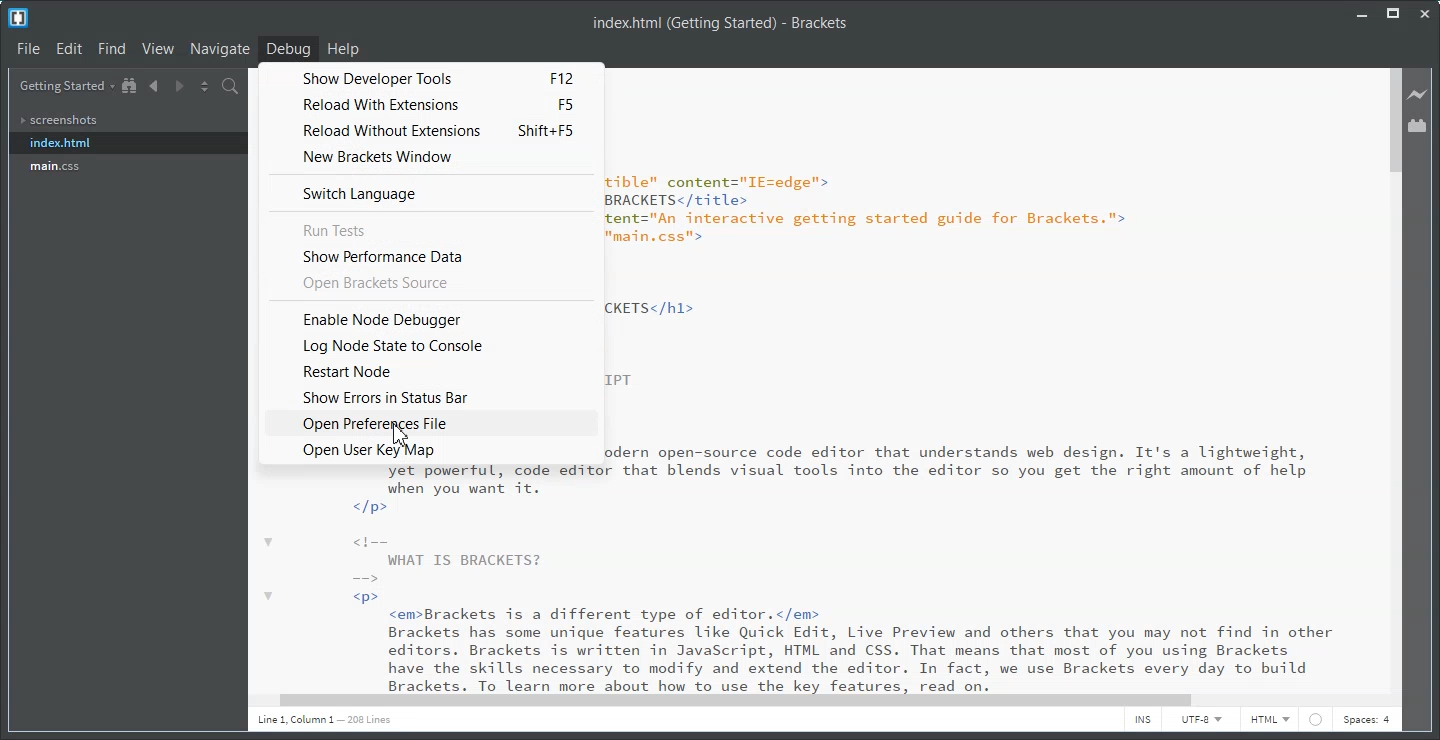 Image resolution: width=1440 pixels, height=740 pixels. I want to click on Find in Files, so click(230, 86).